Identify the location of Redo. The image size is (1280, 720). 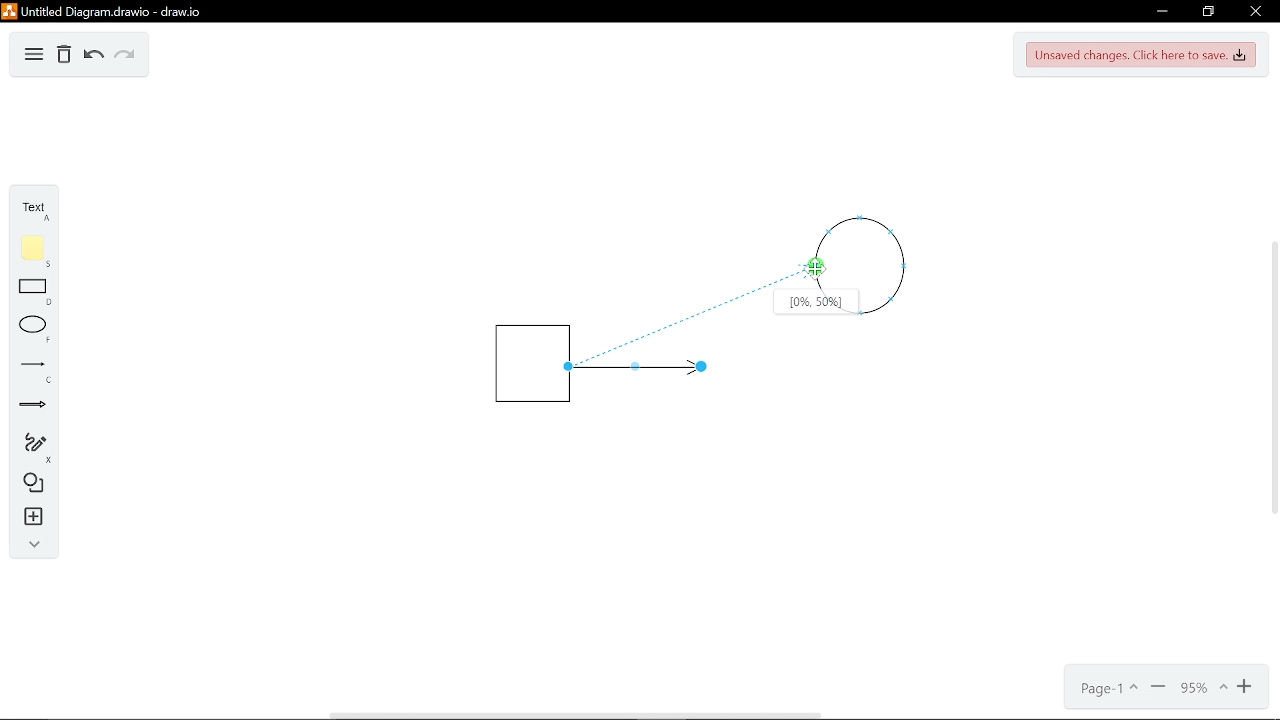
(125, 56).